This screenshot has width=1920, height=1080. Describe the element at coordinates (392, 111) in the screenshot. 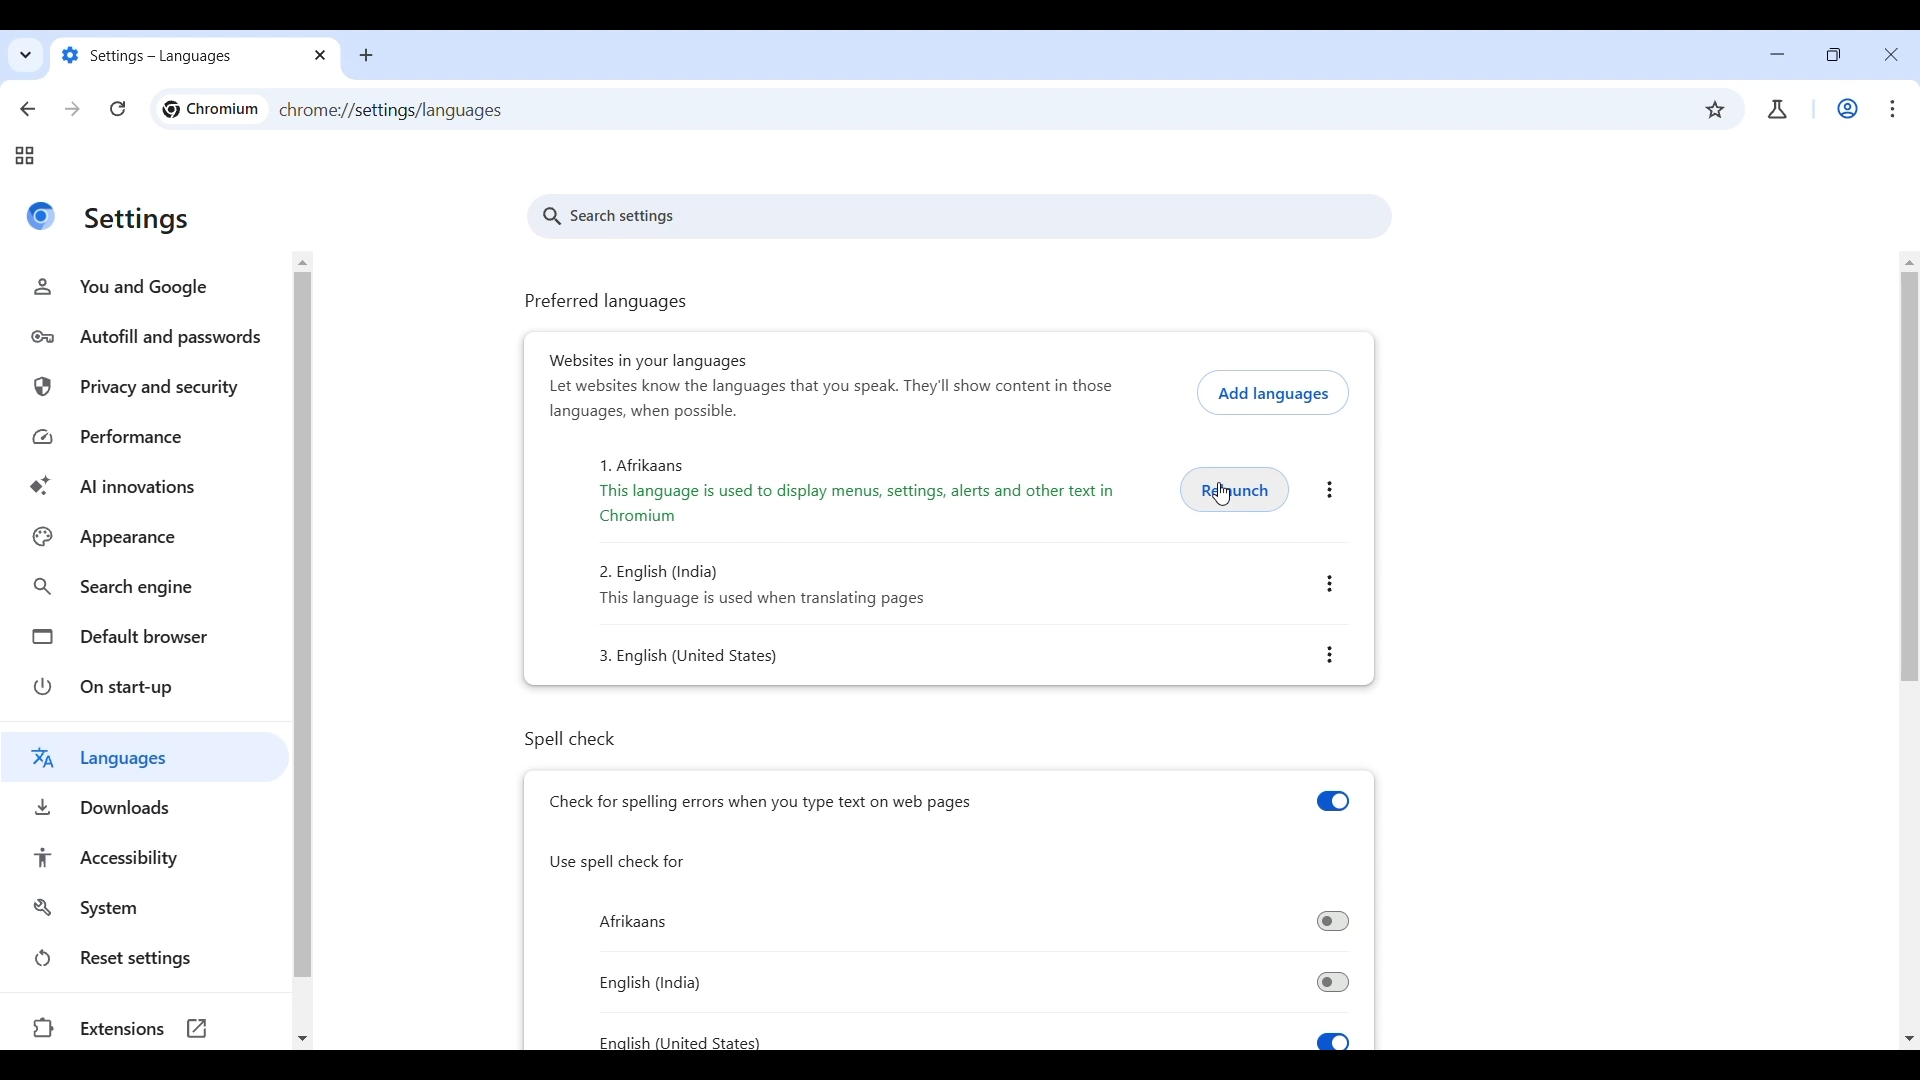

I see `Web link of page` at that location.